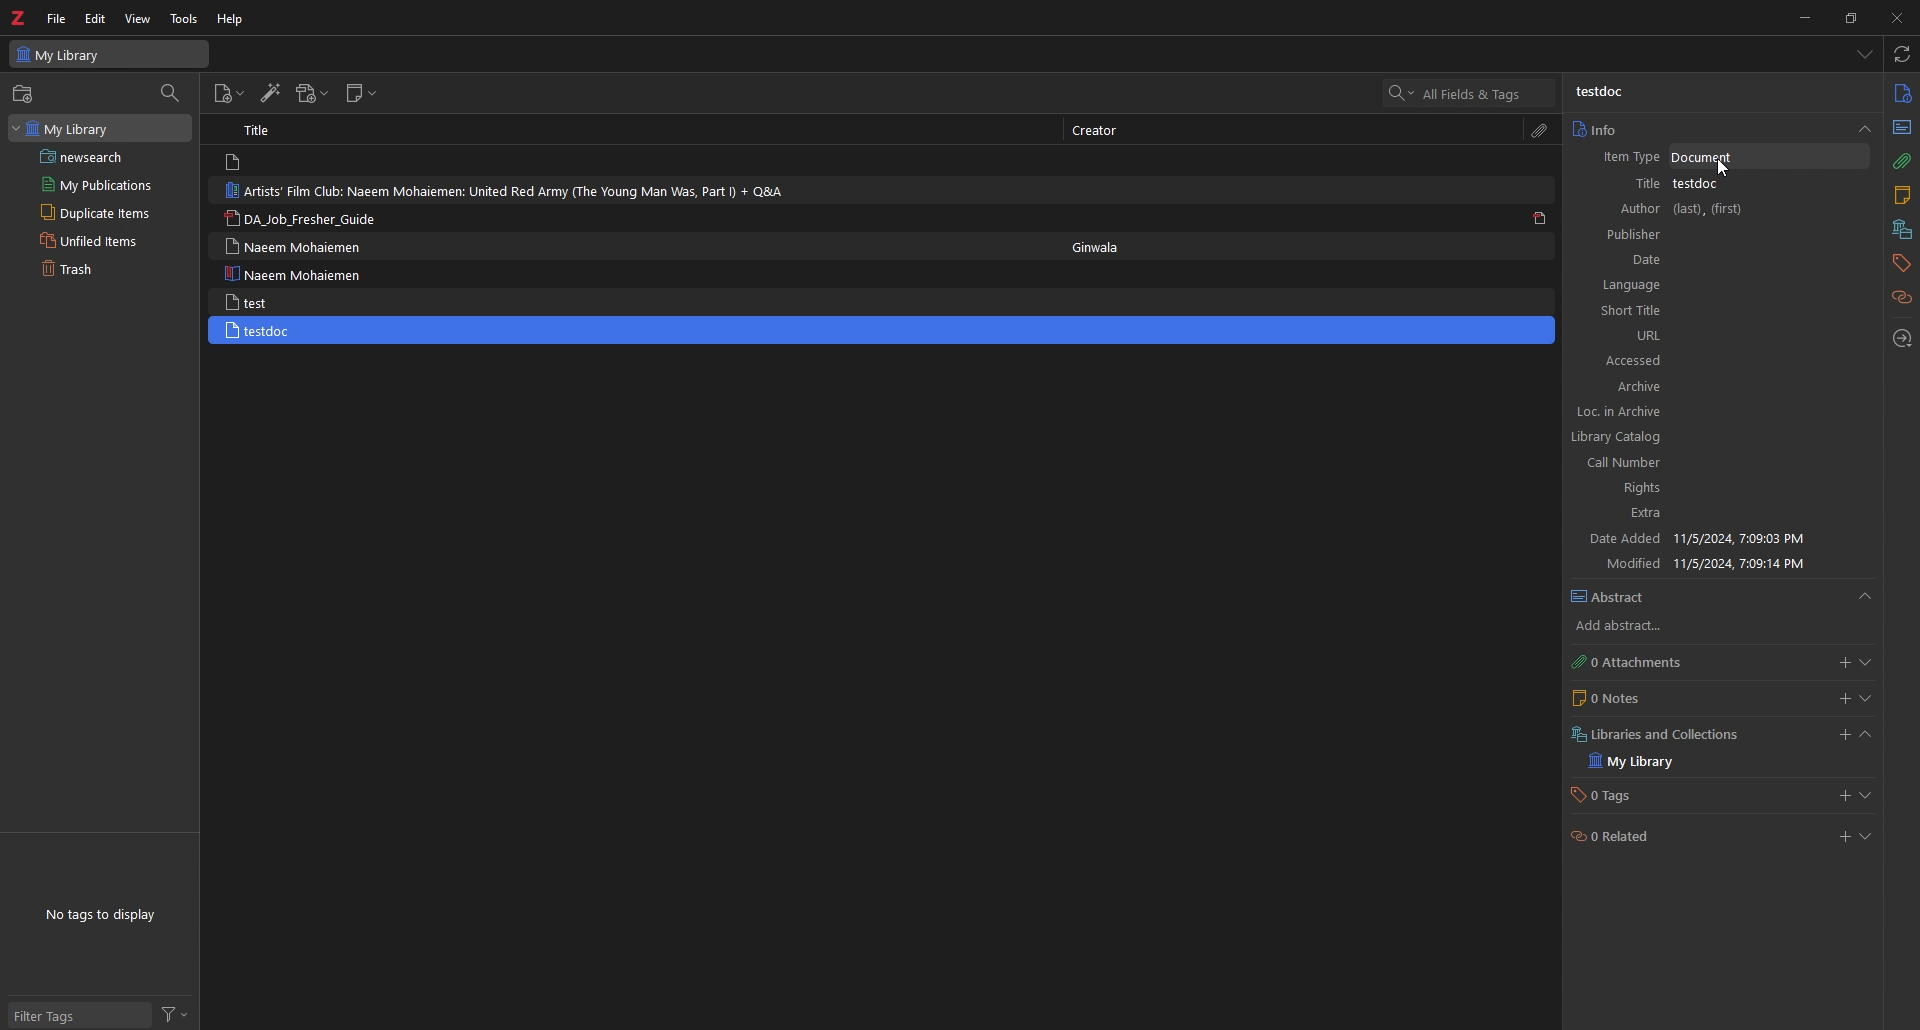  What do you see at coordinates (1901, 339) in the screenshot?
I see `locate` at bounding box center [1901, 339].